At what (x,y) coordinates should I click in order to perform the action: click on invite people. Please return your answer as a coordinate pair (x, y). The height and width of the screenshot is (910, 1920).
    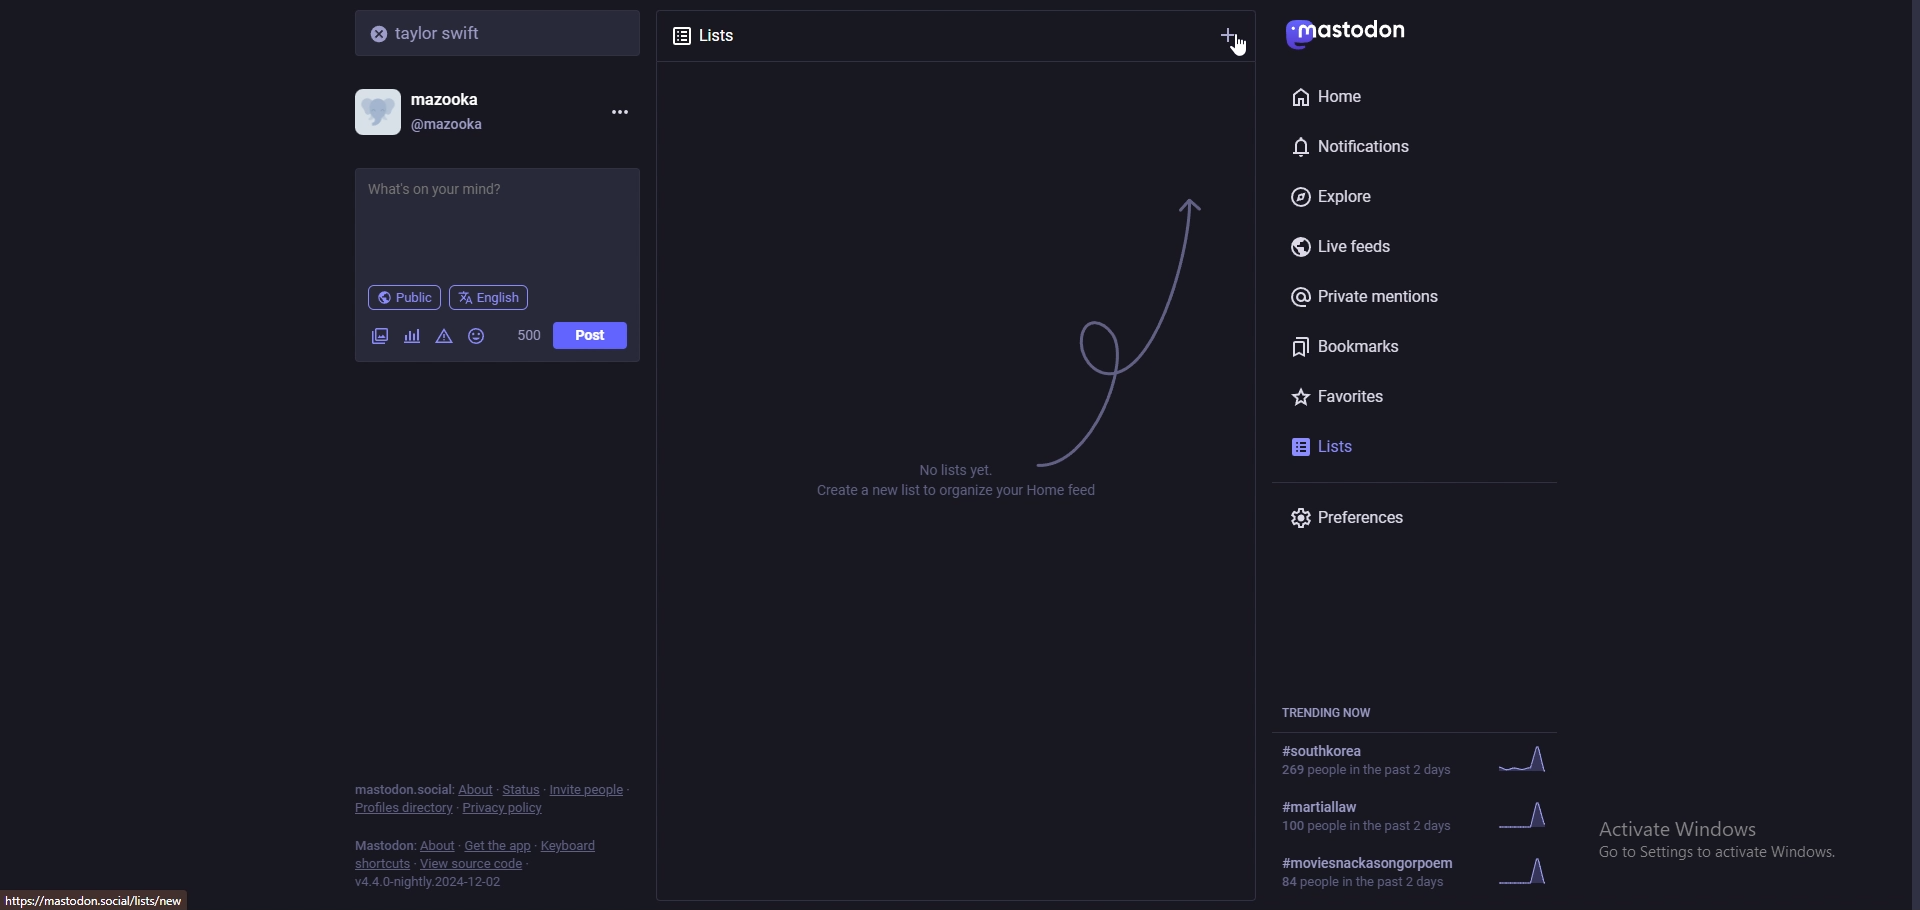
    Looking at the image, I should click on (588, 789).